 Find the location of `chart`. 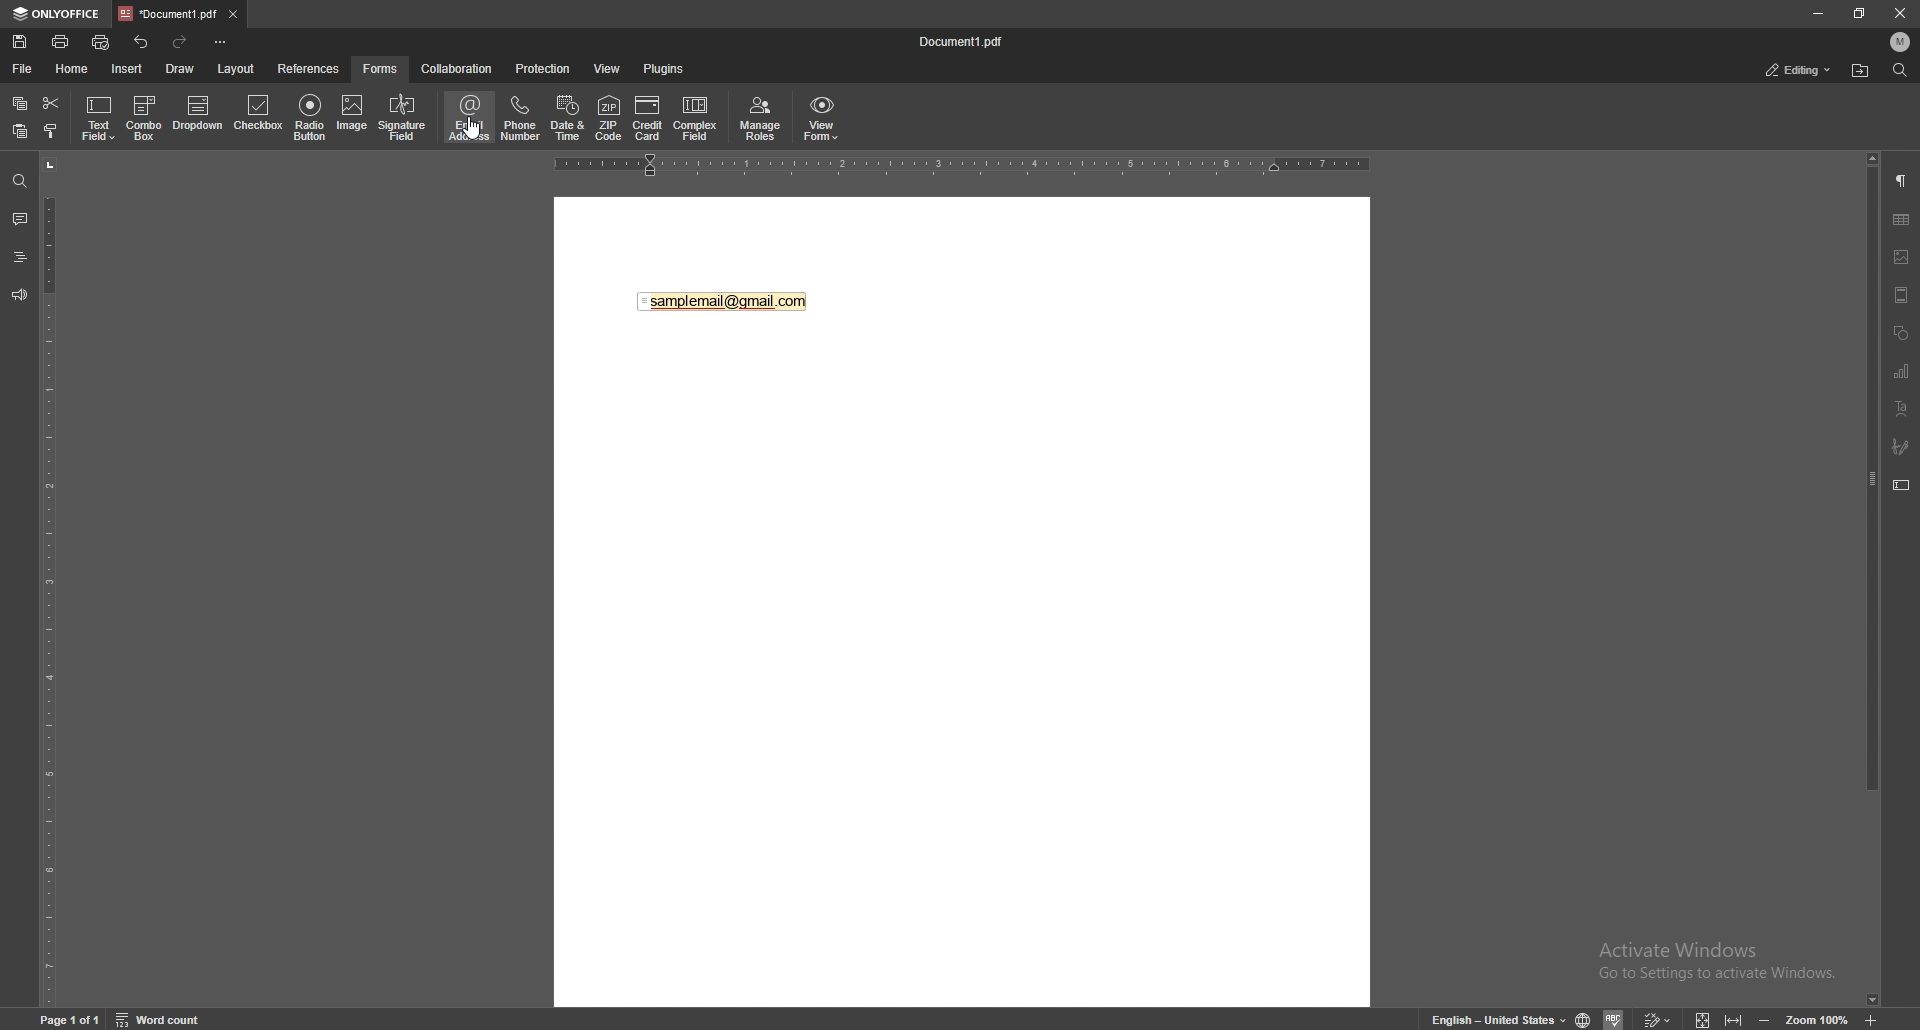

chart is located at coordinates (1904, 372).